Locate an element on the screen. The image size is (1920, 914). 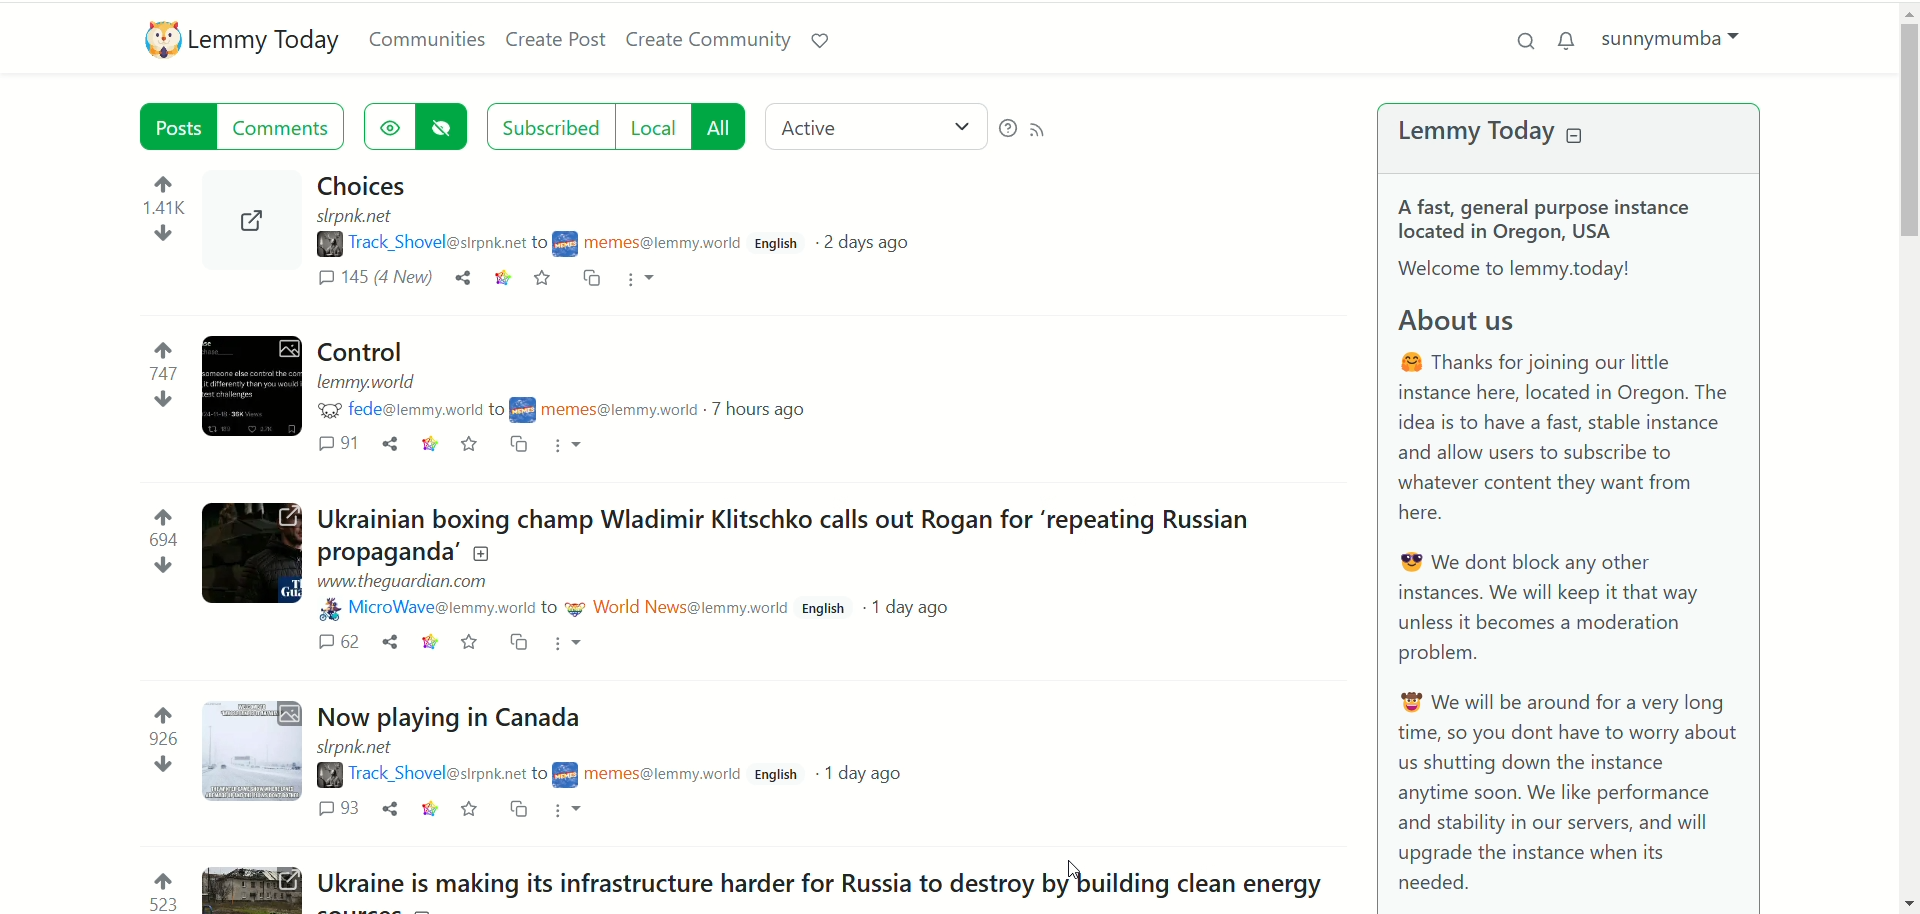
username is located at coordinates (431, 609).